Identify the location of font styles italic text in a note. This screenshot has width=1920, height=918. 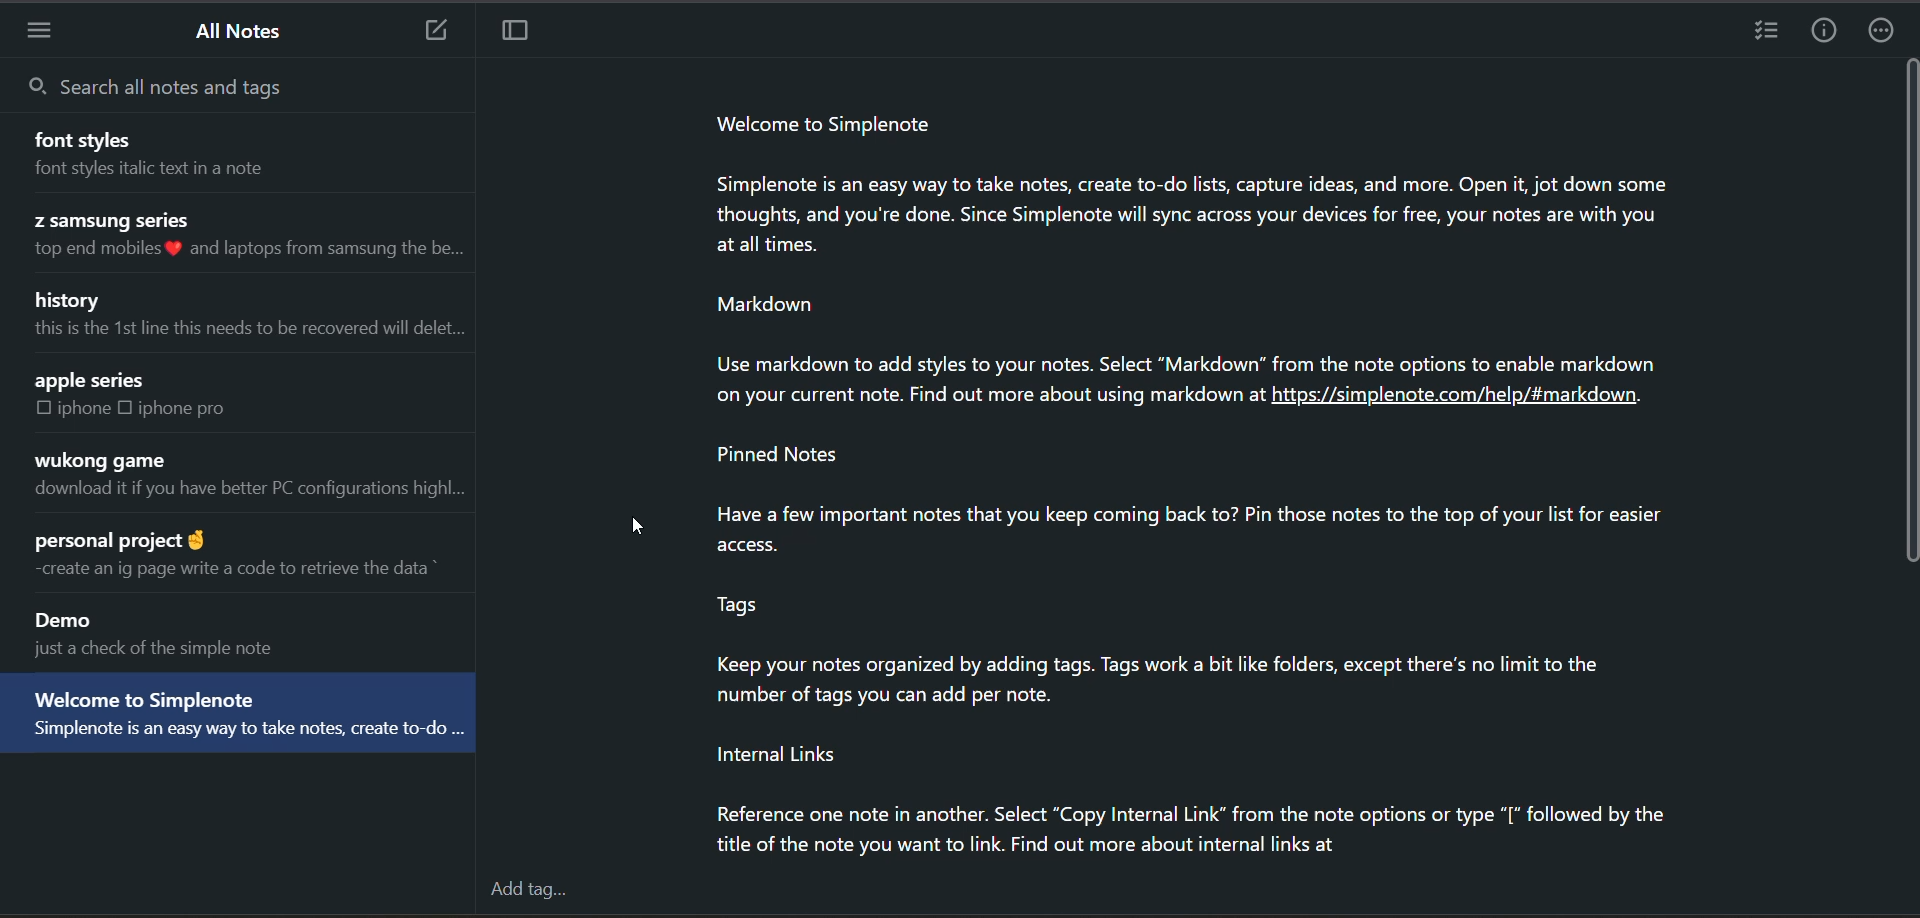
(188, 175).